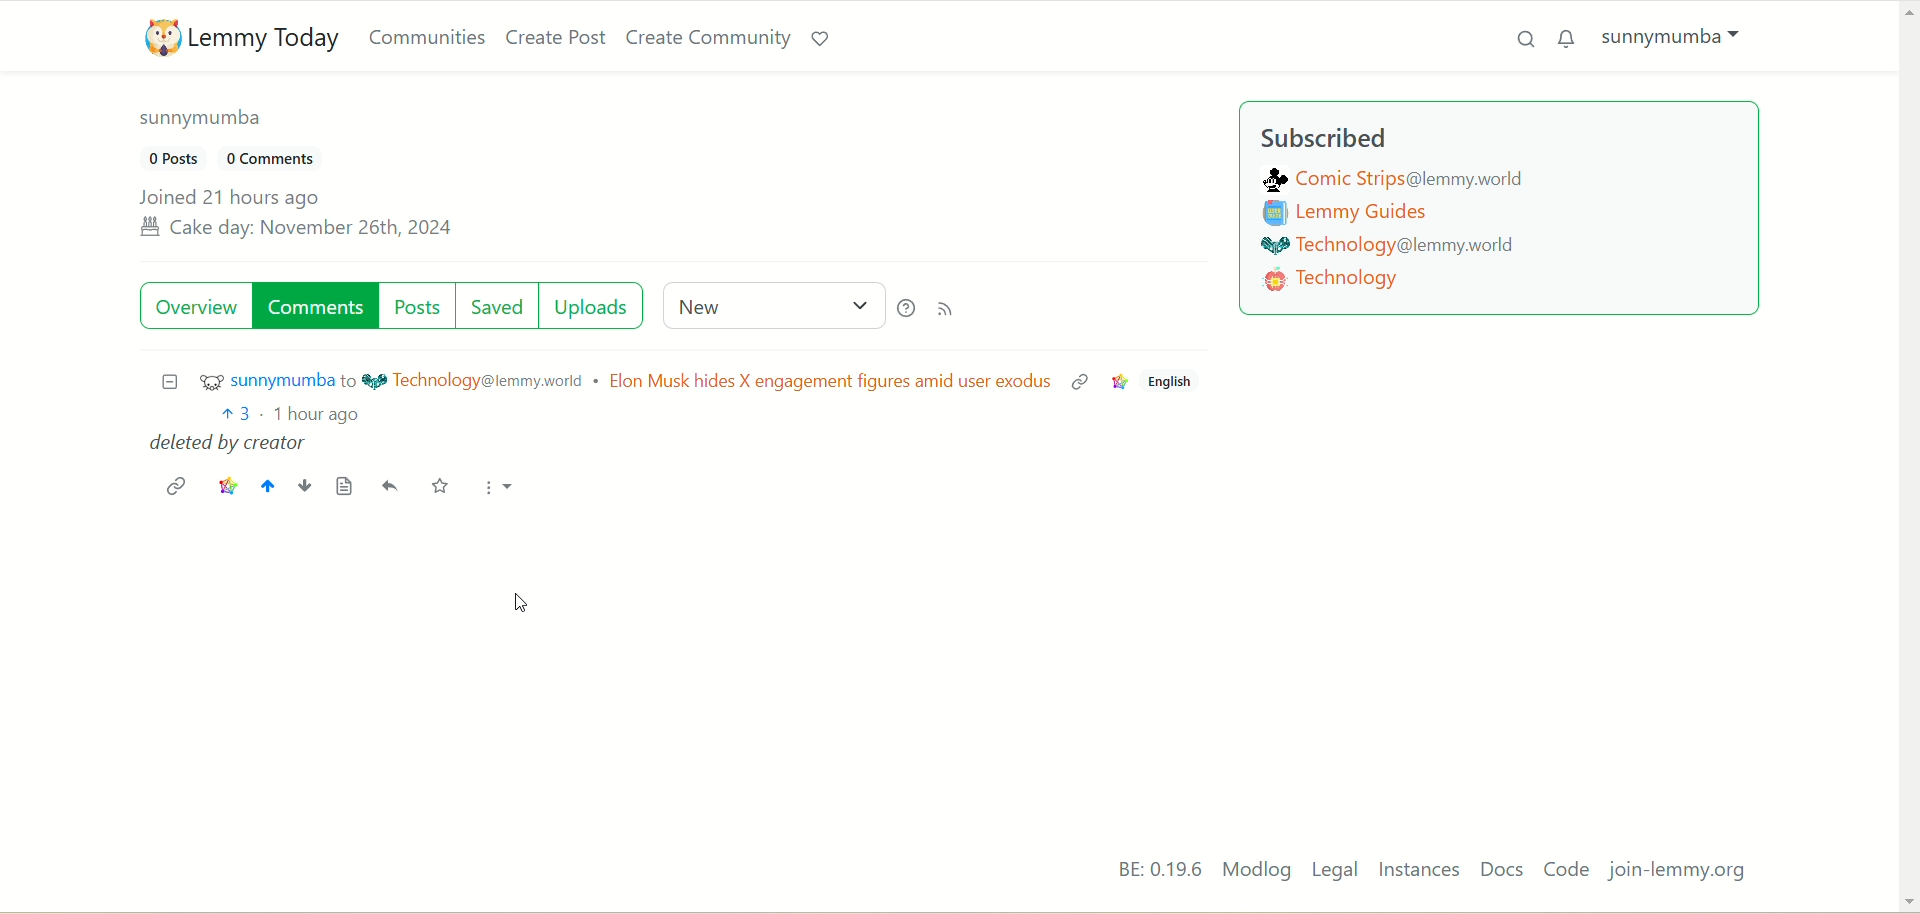  Describe the element at coordinates (226, 481) in the screenshot. I see `context` at that location.